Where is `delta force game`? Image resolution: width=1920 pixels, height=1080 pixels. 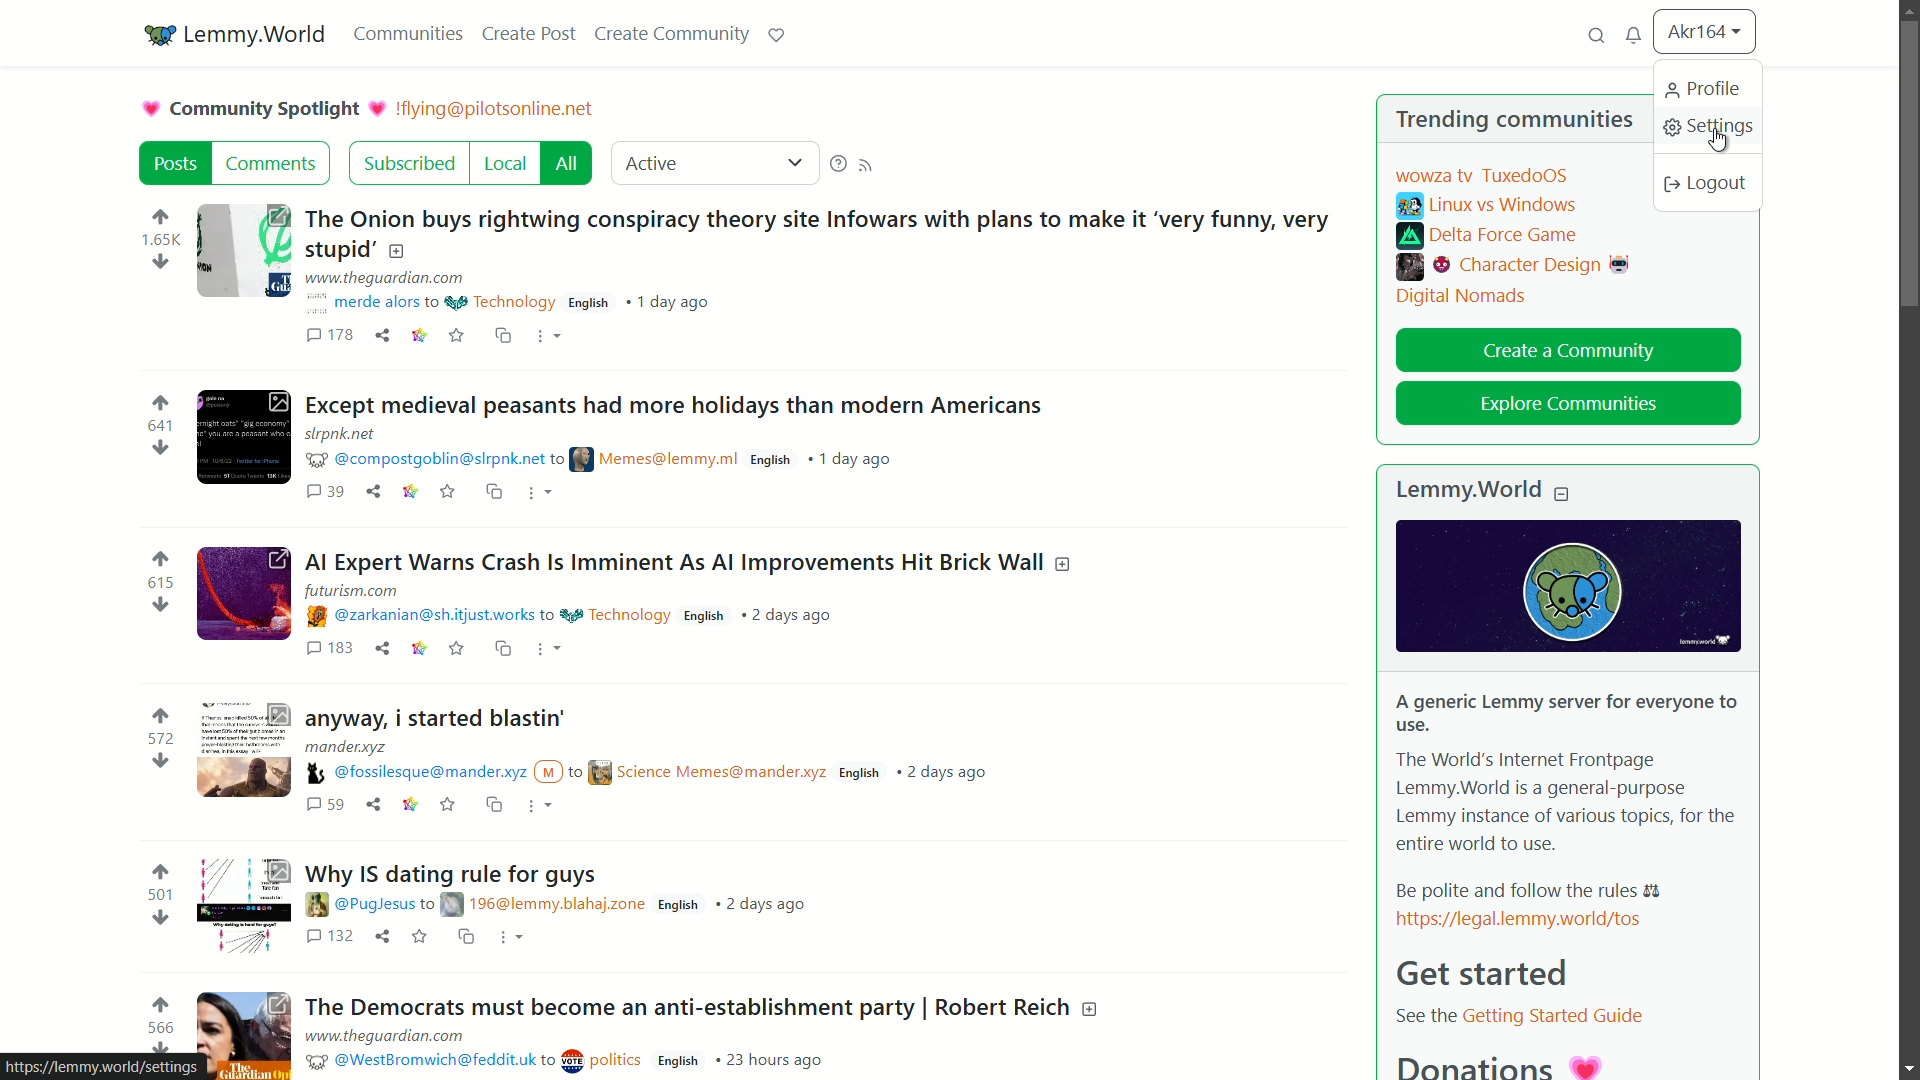
delta force game is located at coordinates (1490, 237).